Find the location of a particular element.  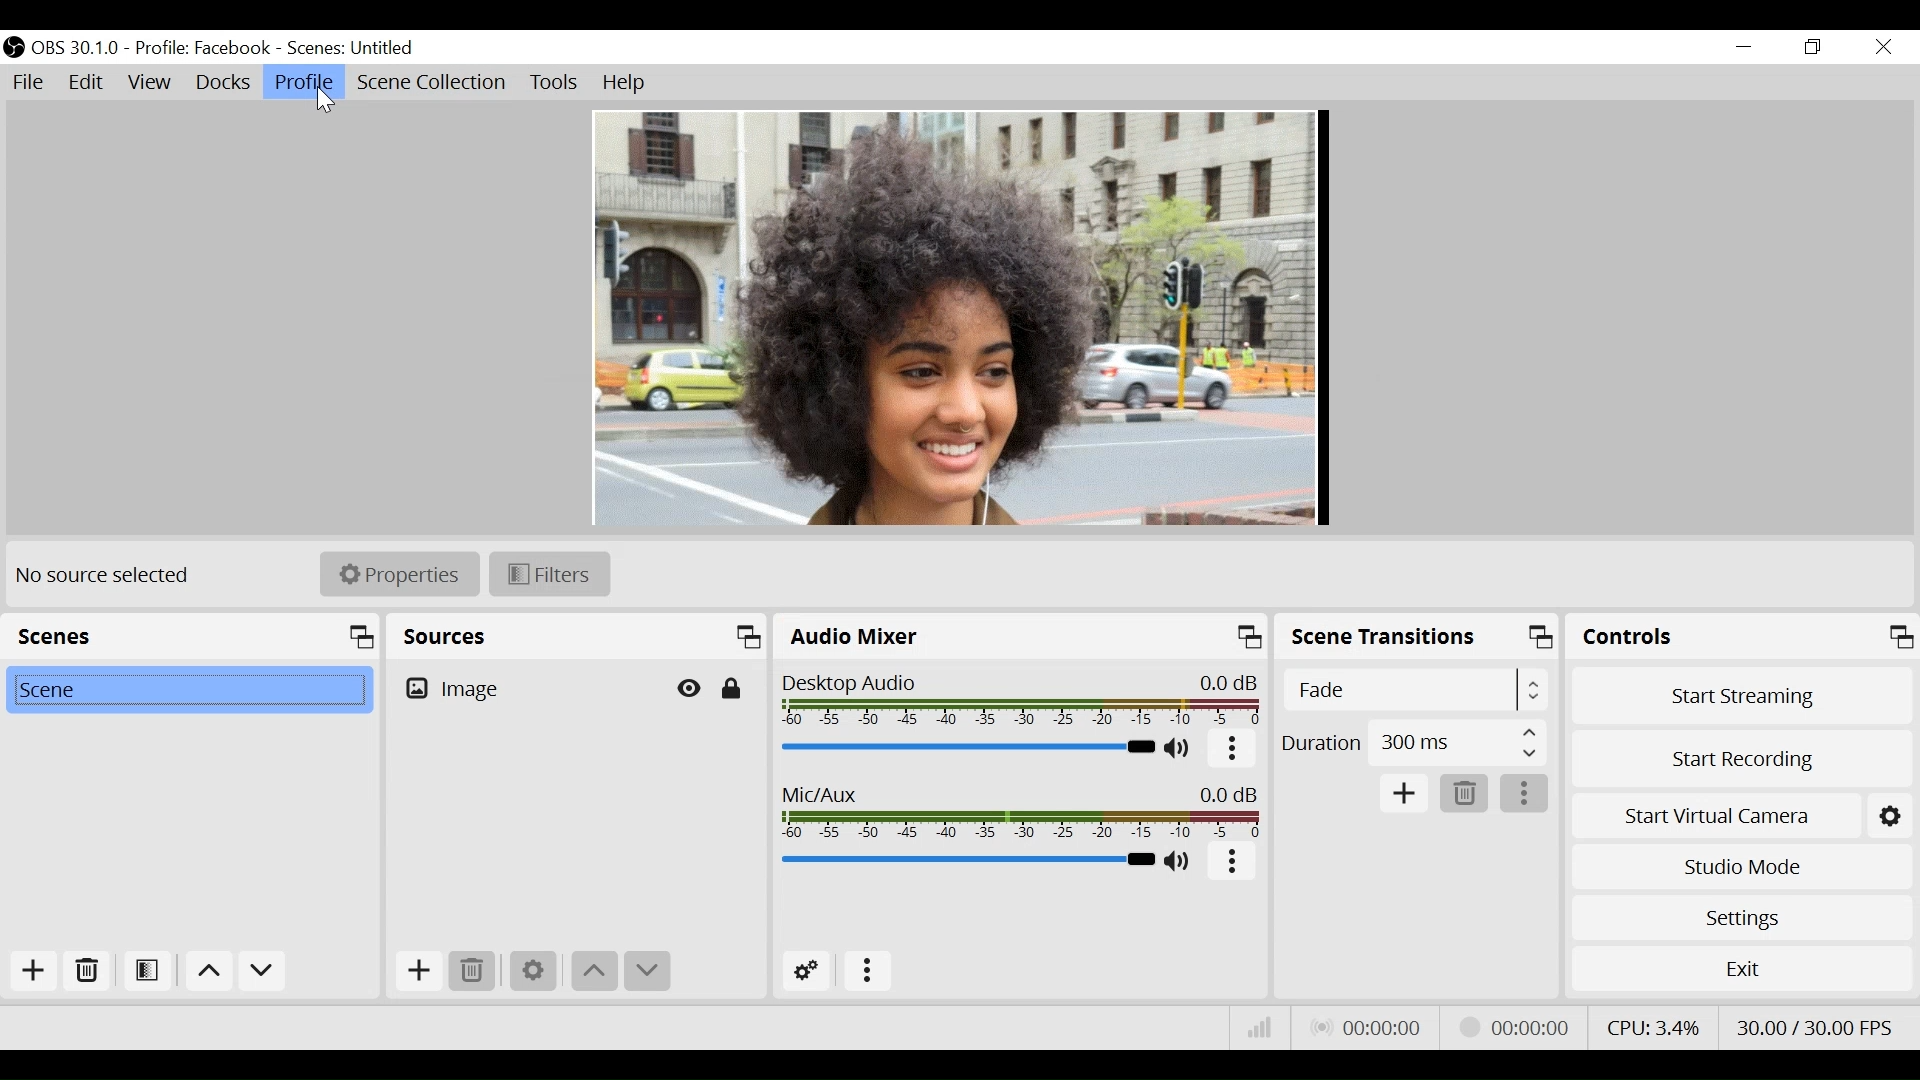

Close is located at coordinates (1882, 46).